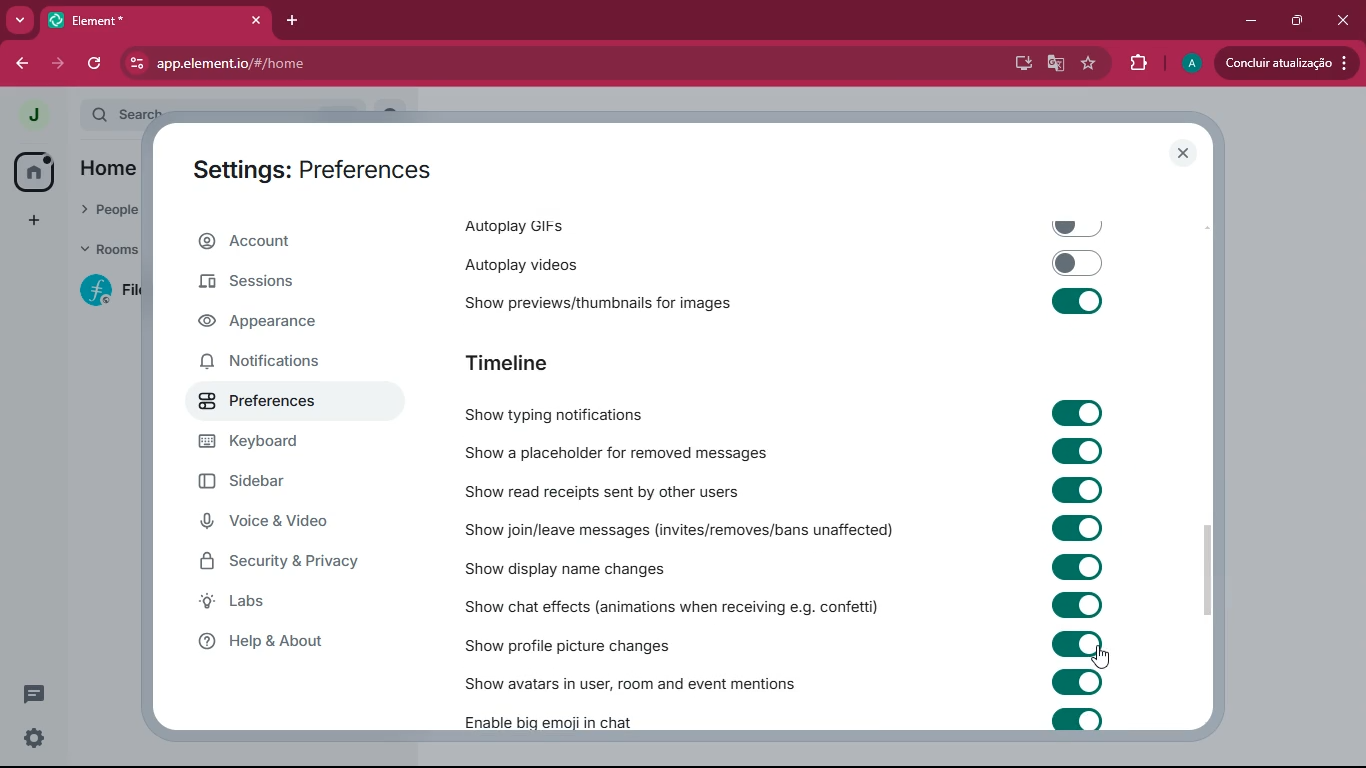 The height and width of the screenshot is (768, 1366). Describe the element at coordinates (1019, 63) in the screenshot. I see `desktop` at that location.